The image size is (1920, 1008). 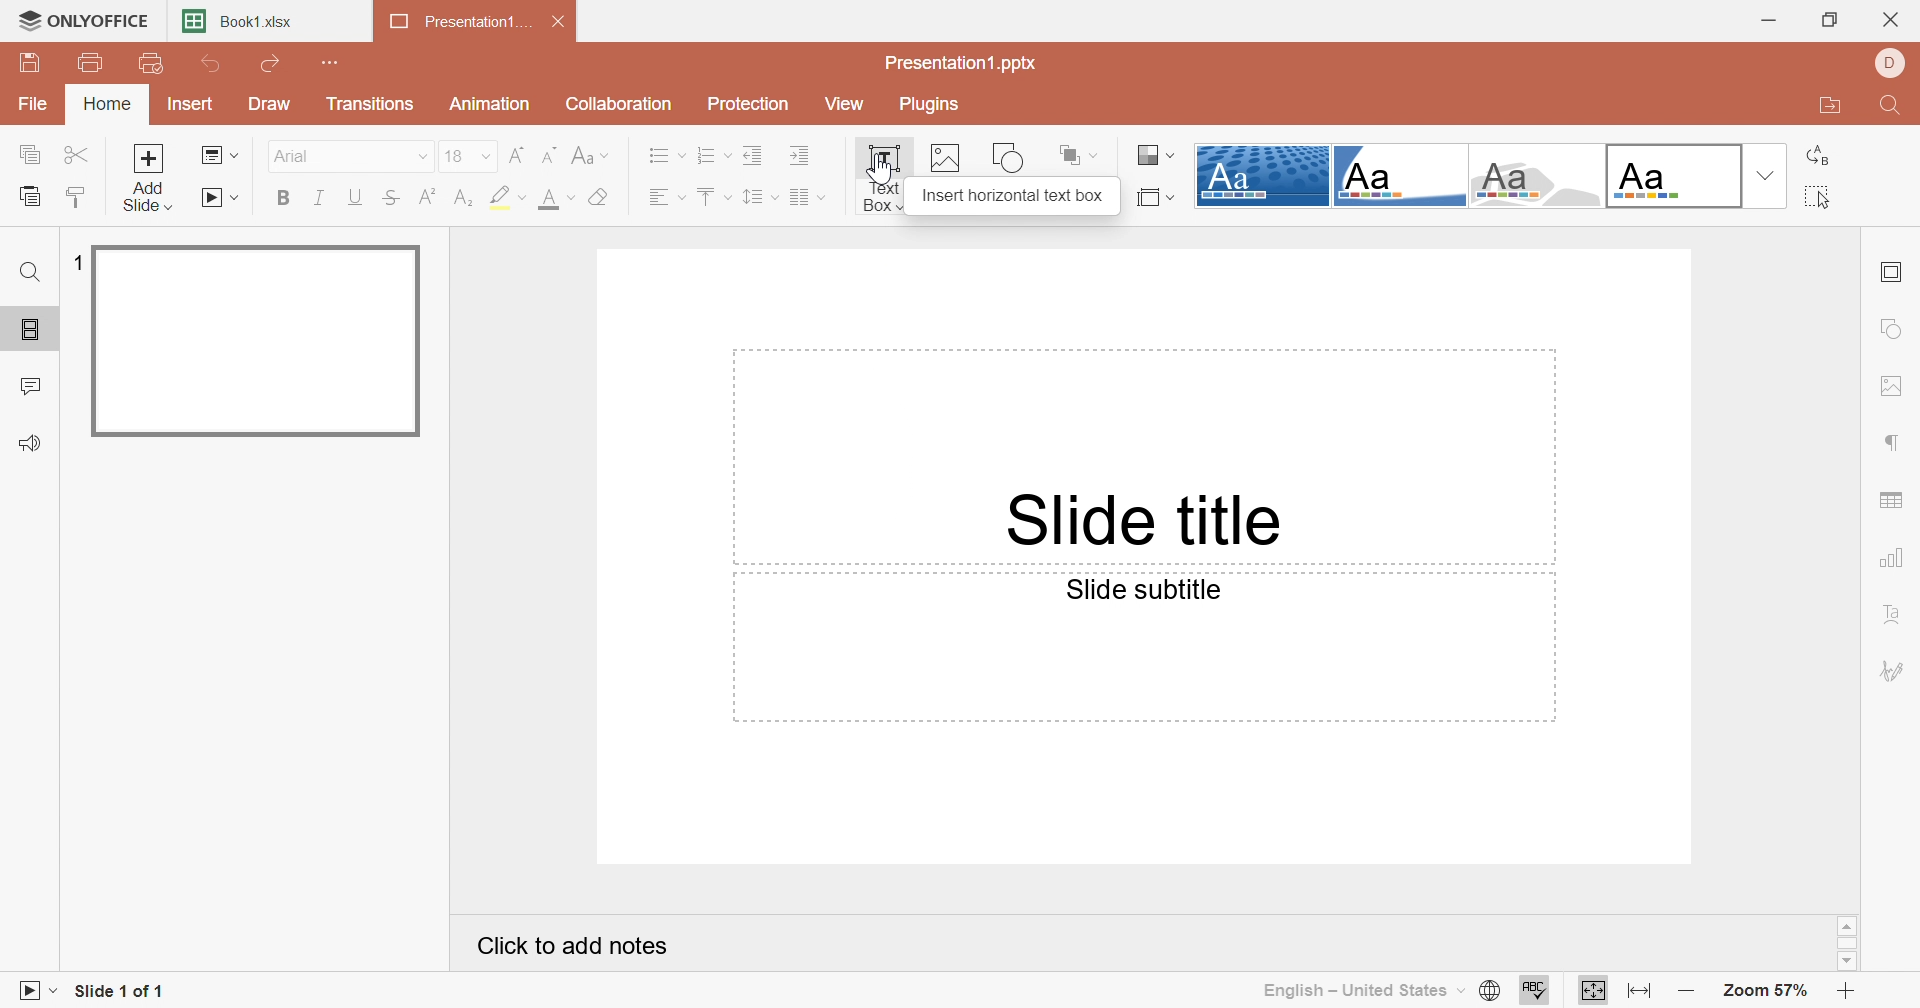 What do you see at coordinates (1690, 990) in the screenshot?
I see `Zoom out` at bounding box center [1690, 990].